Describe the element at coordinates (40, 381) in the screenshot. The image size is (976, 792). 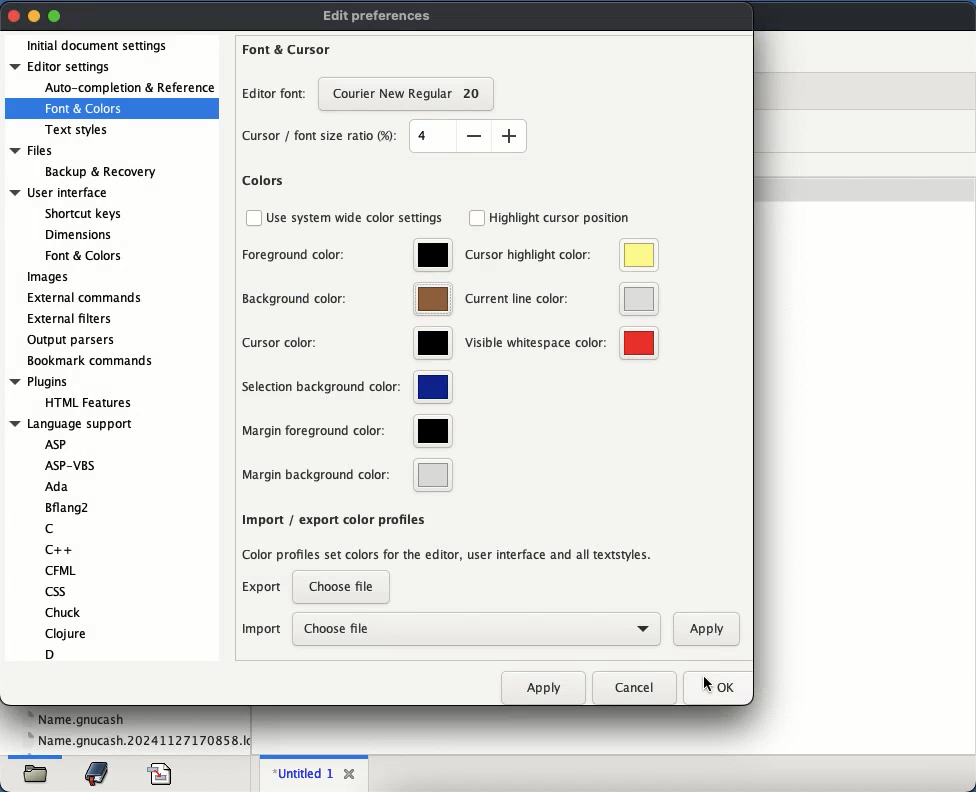
I see `Plugins` at that location.